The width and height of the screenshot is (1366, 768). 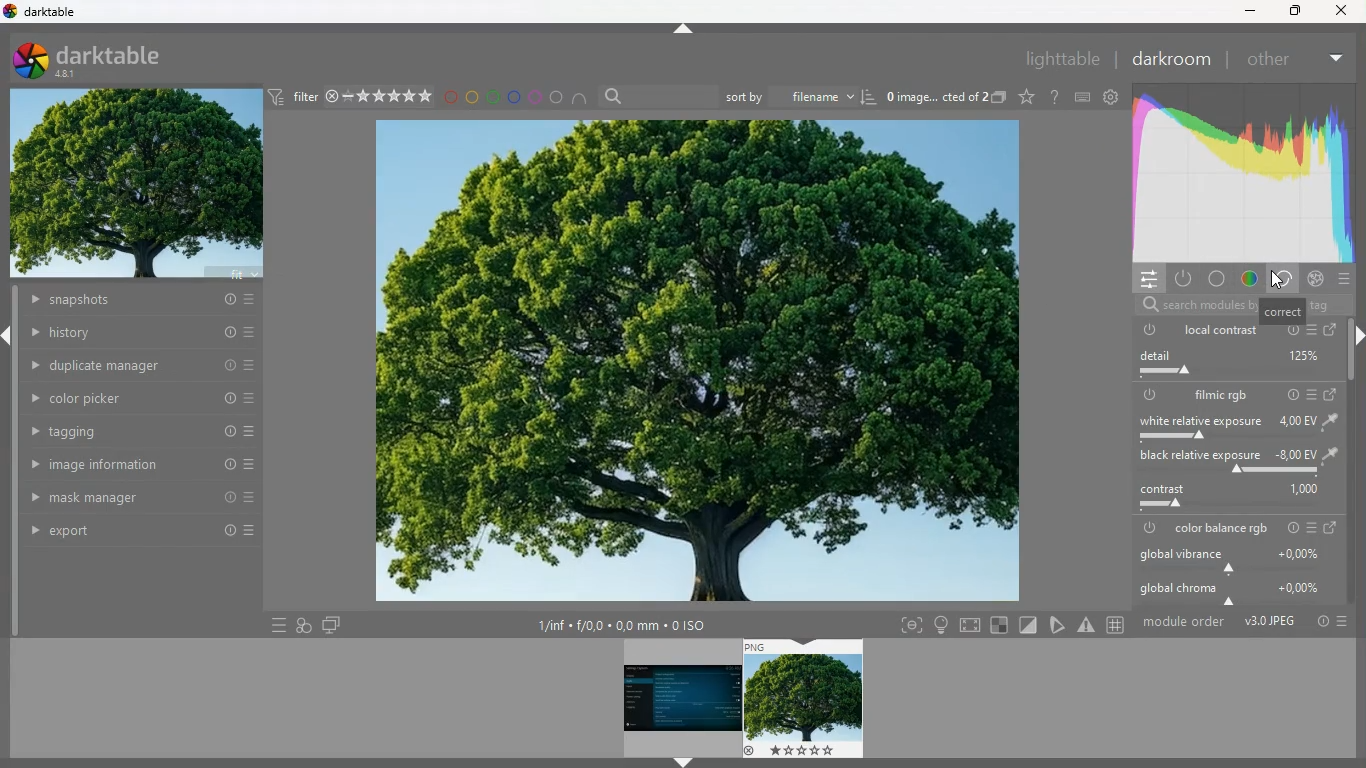 I want to click on scroll bar, so click(x=1357, y=362).